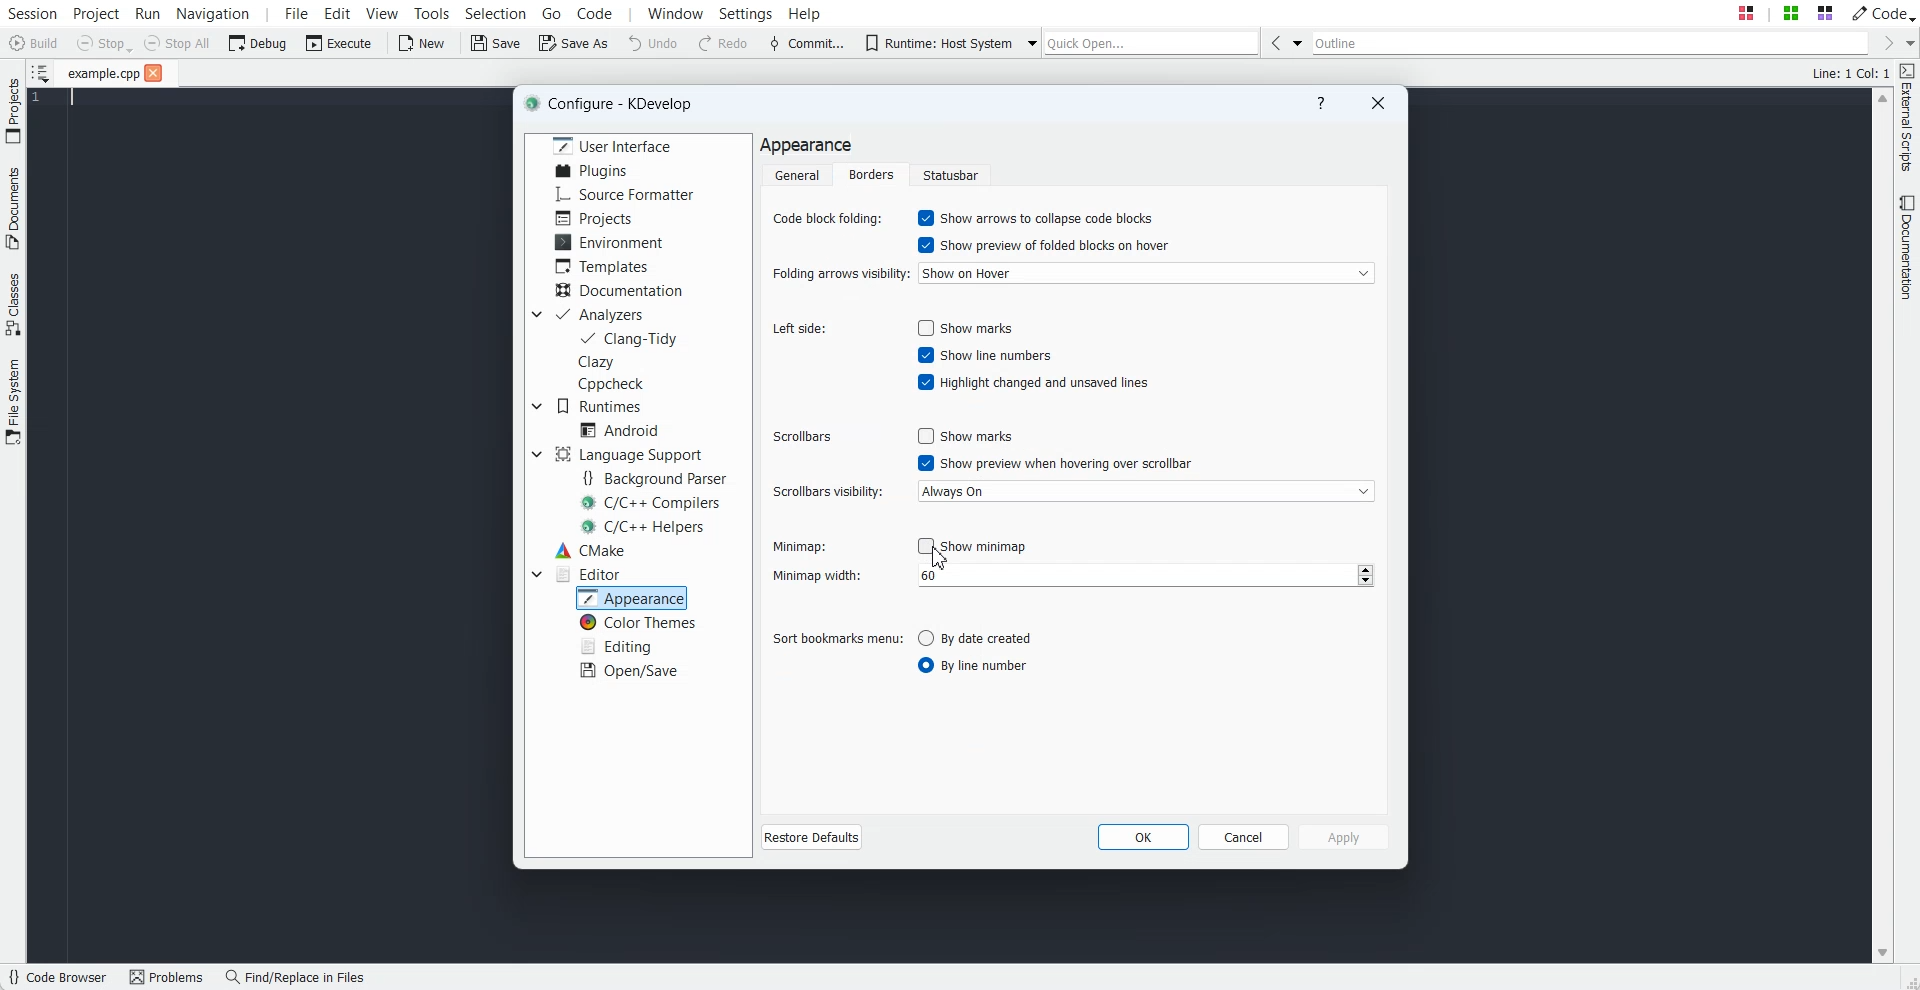 The width and height of the screenshot is (1920, 990). I want to click on Text Cursor, so click(65, 99).